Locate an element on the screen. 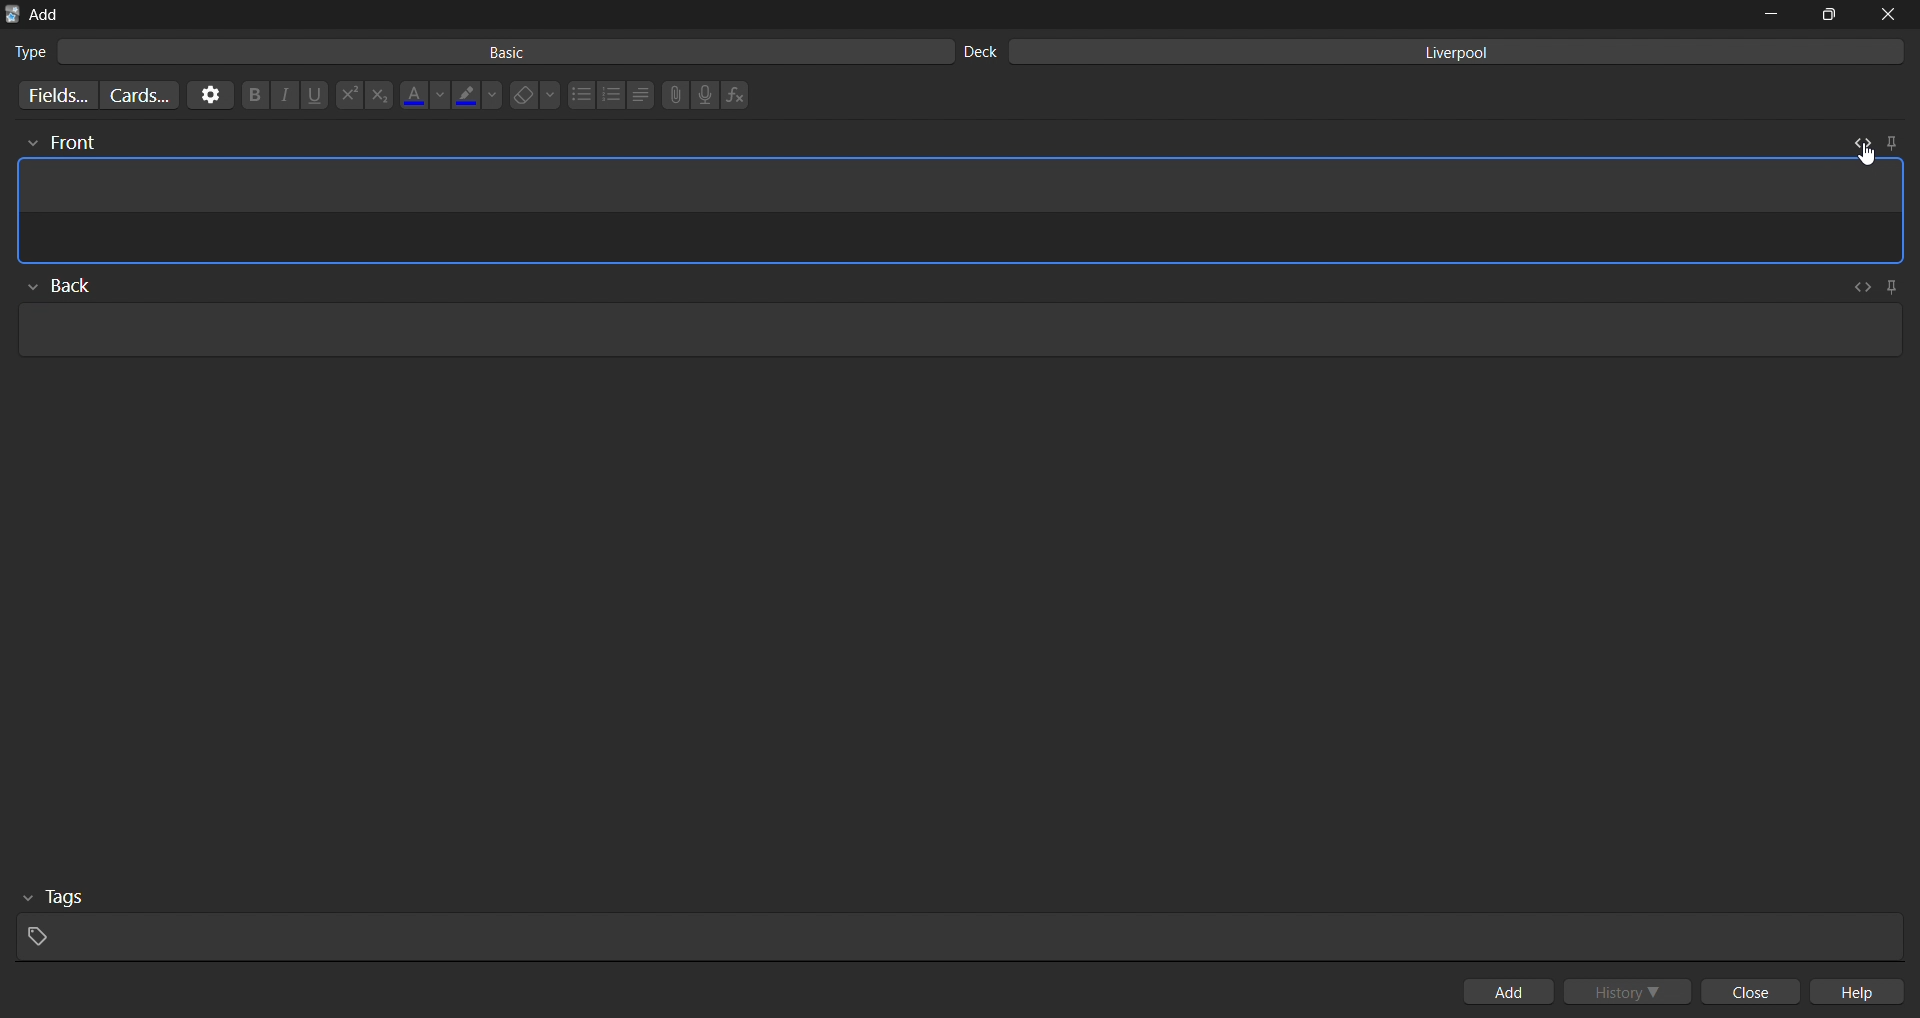 This screenshot has width=1920, height=1018. minimize is located at coordinates (1769, 14).